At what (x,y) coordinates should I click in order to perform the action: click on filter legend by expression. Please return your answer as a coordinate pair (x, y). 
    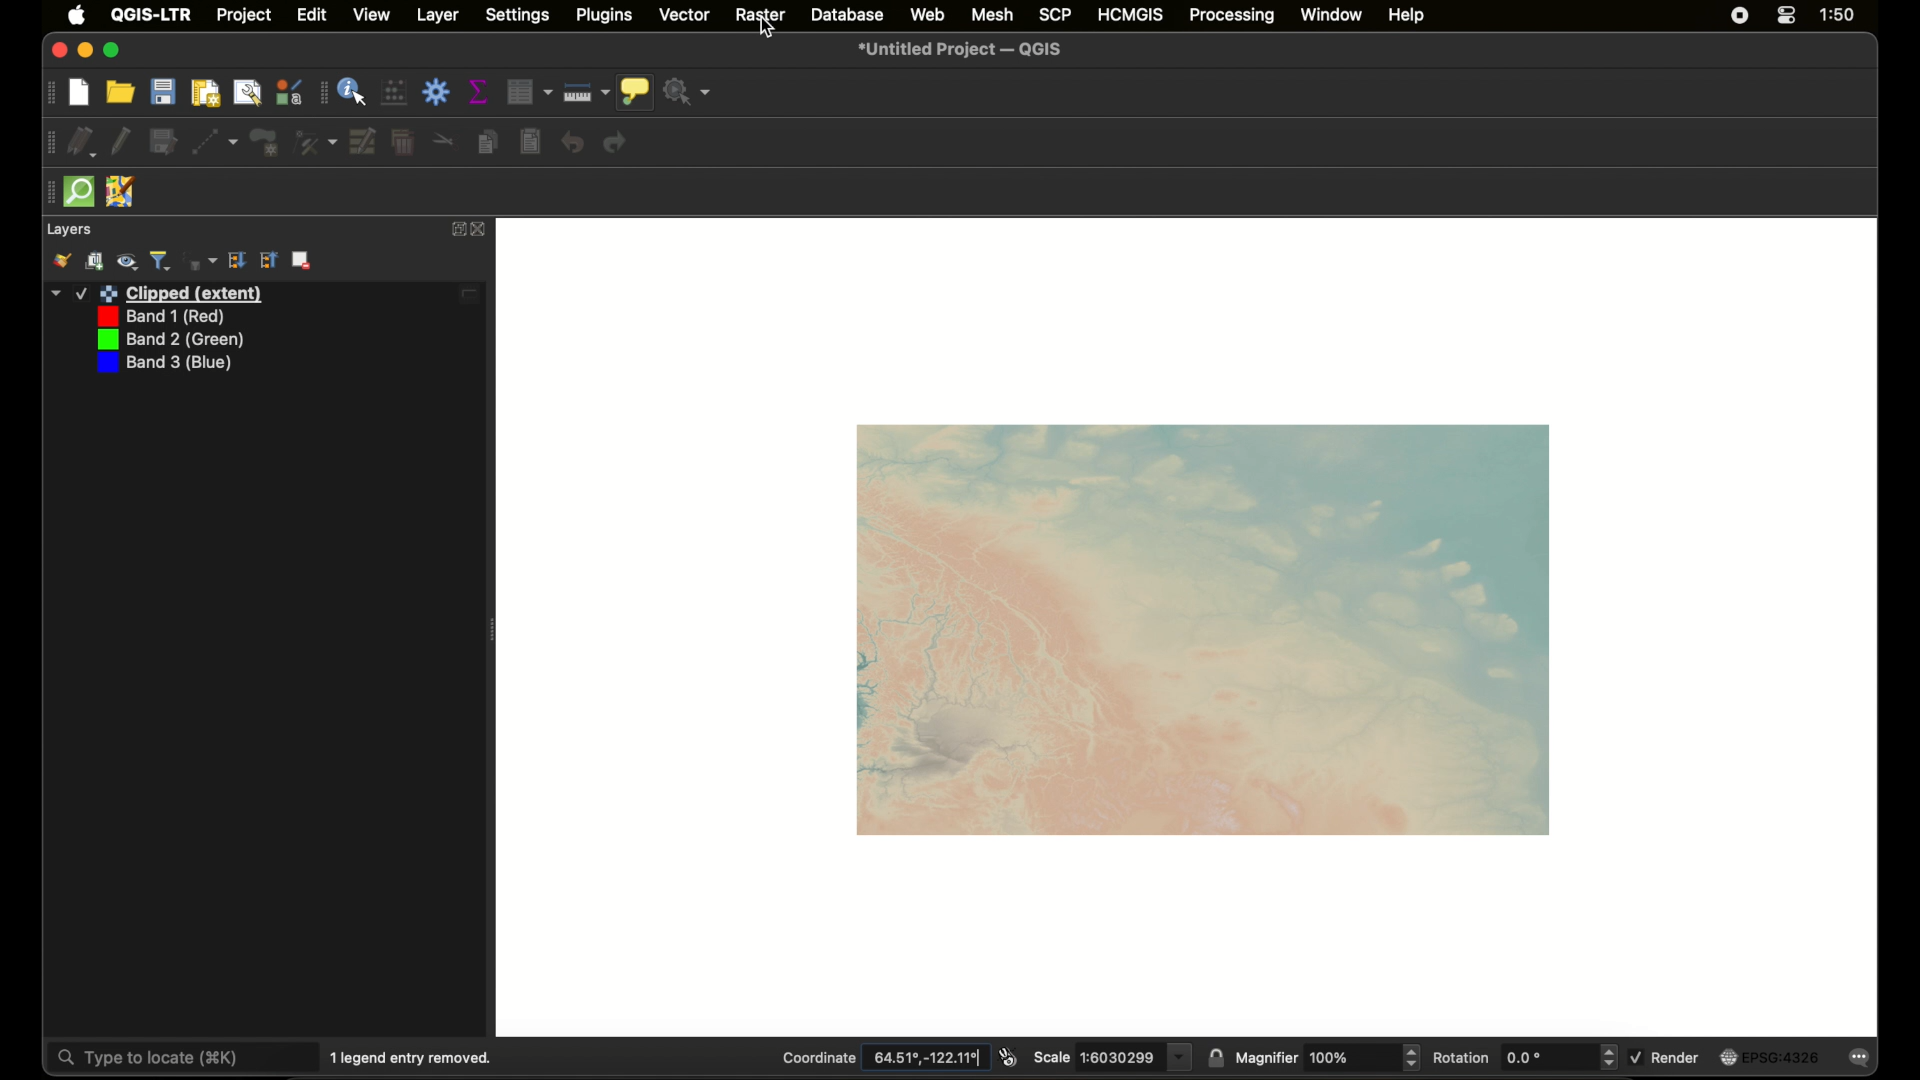
    Looking at the image, I should click on (201, 261).